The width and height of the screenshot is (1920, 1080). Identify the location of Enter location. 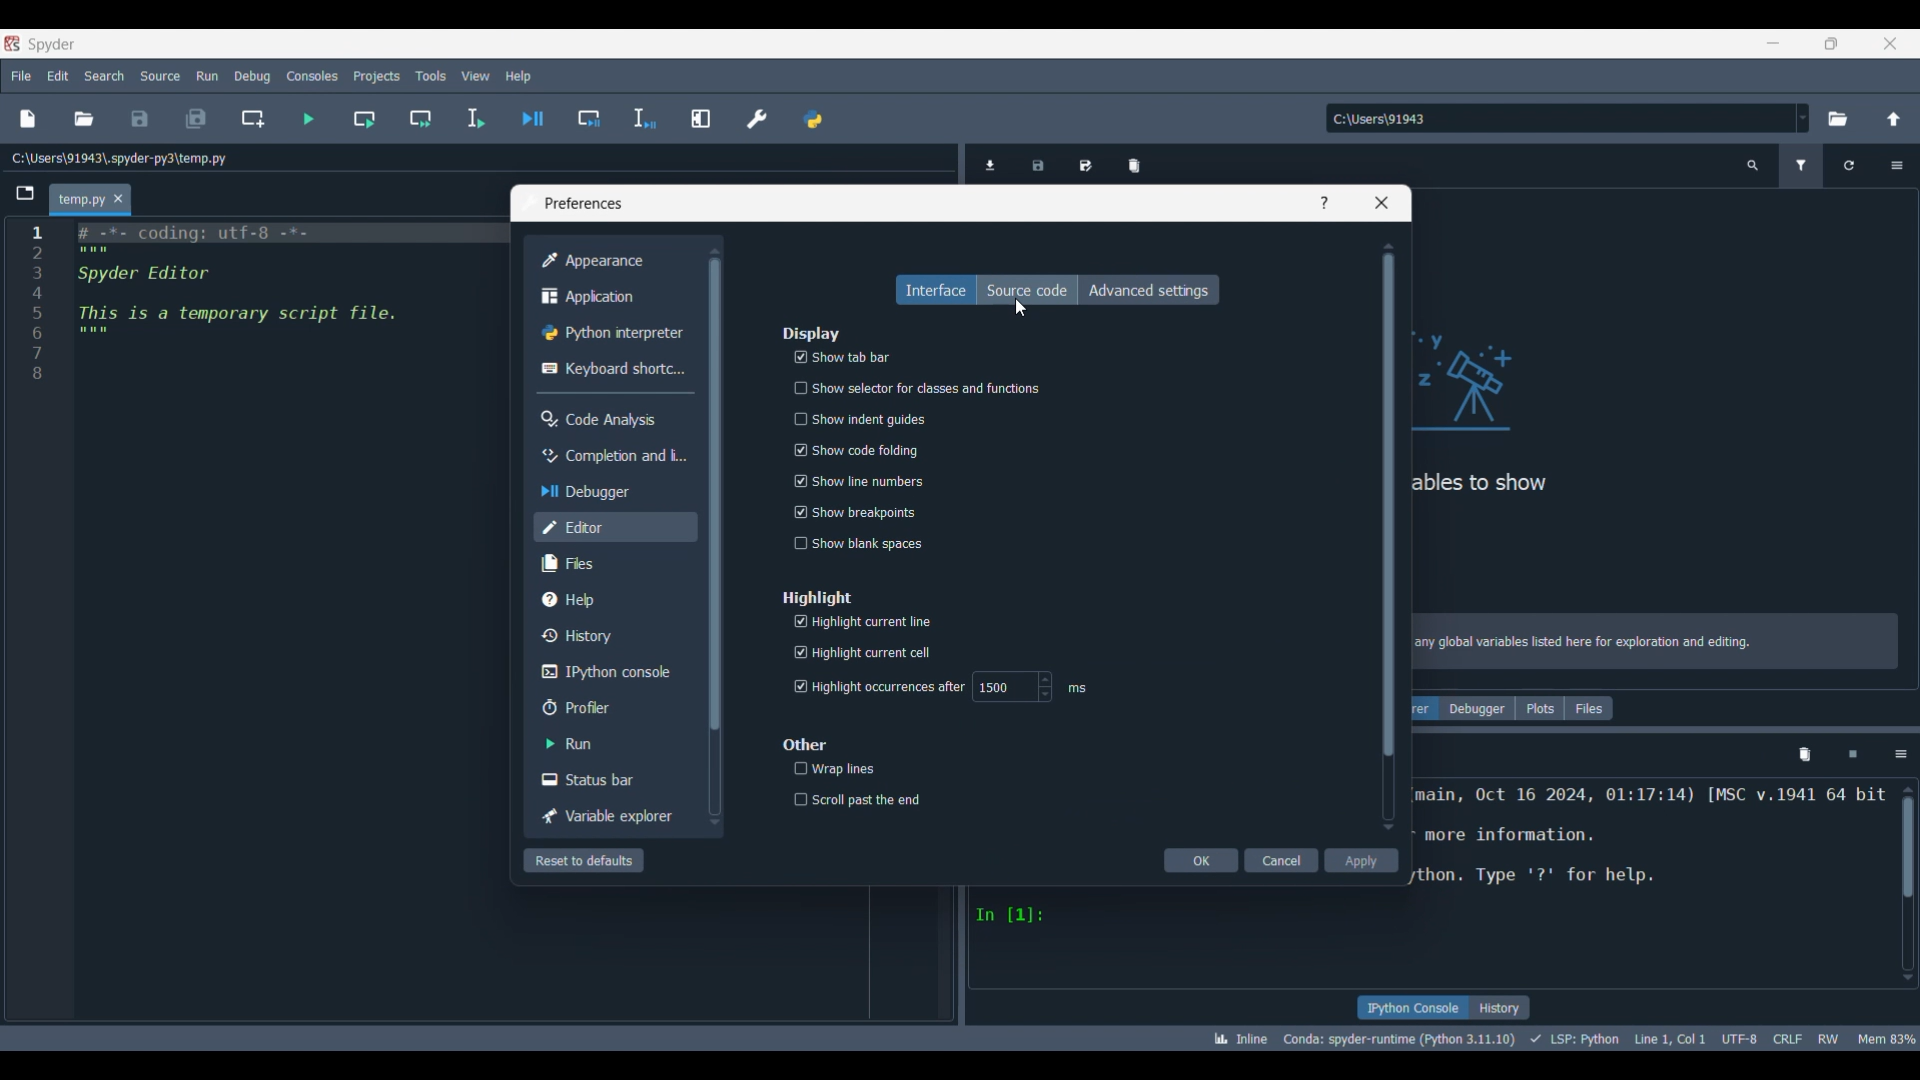
(1559, 118).